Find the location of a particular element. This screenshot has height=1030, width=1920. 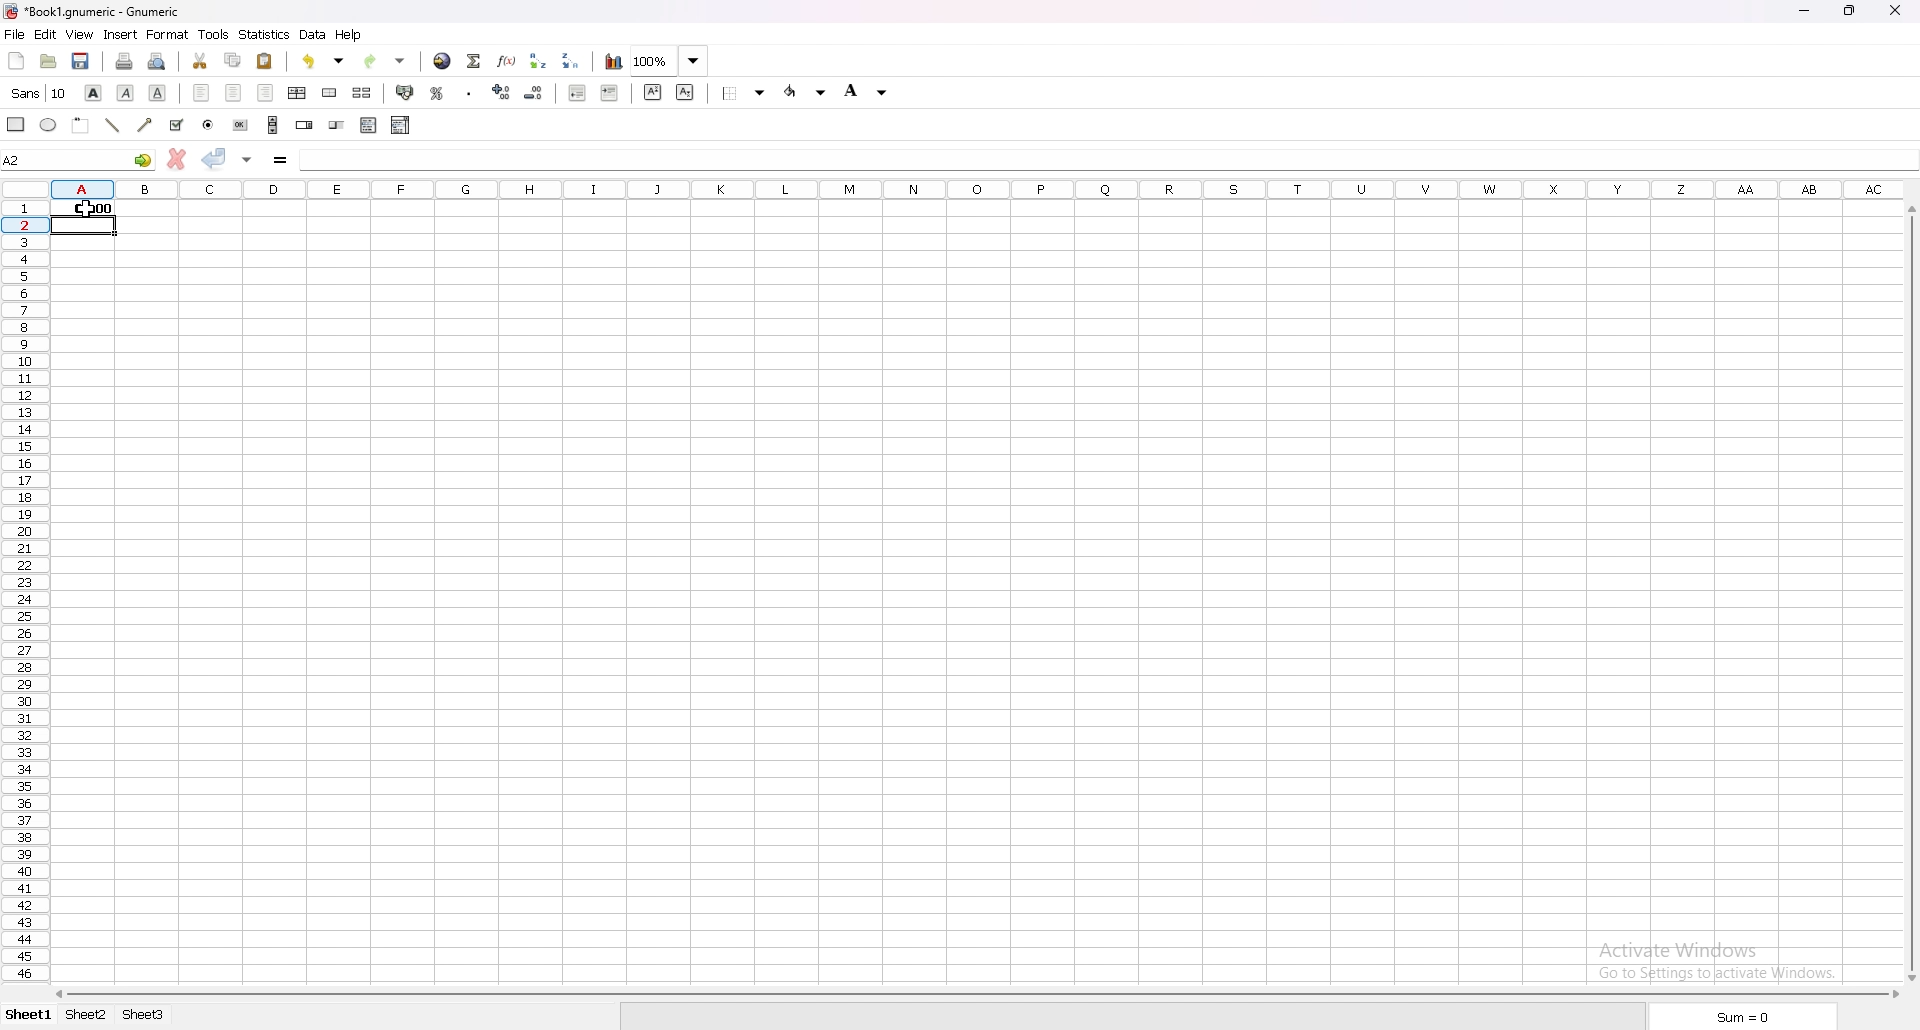

tools is located at coordinates (213, 33).